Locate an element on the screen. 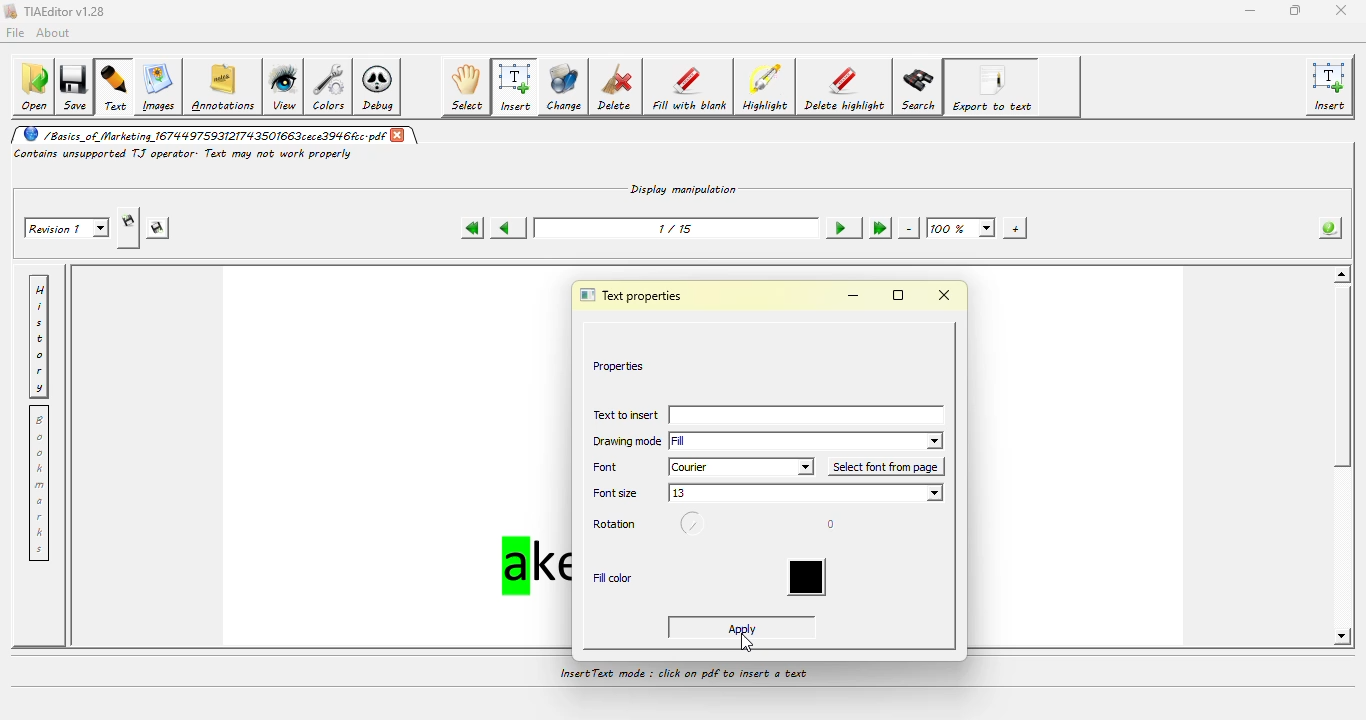 The image size is (1366, 720). image is located at coordinates (159, 86).